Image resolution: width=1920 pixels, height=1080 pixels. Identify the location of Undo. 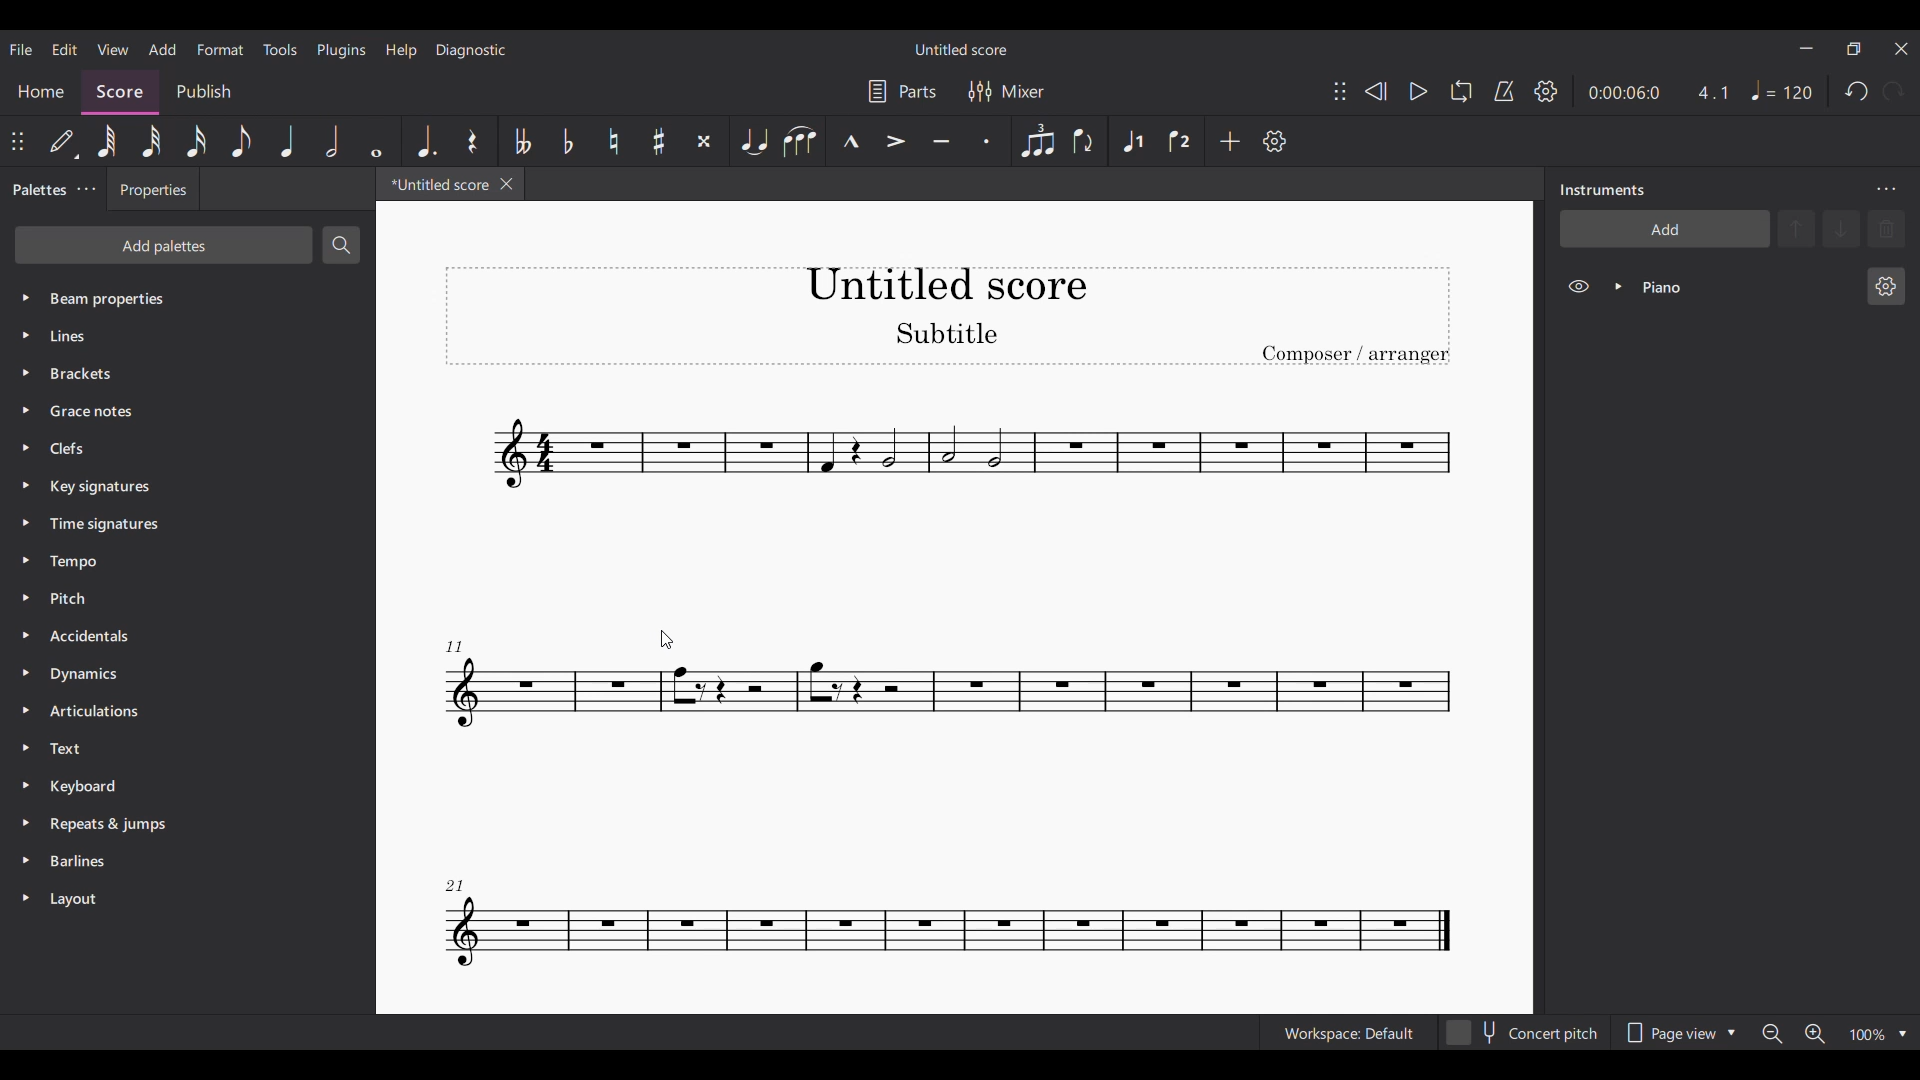
(1858, 91).